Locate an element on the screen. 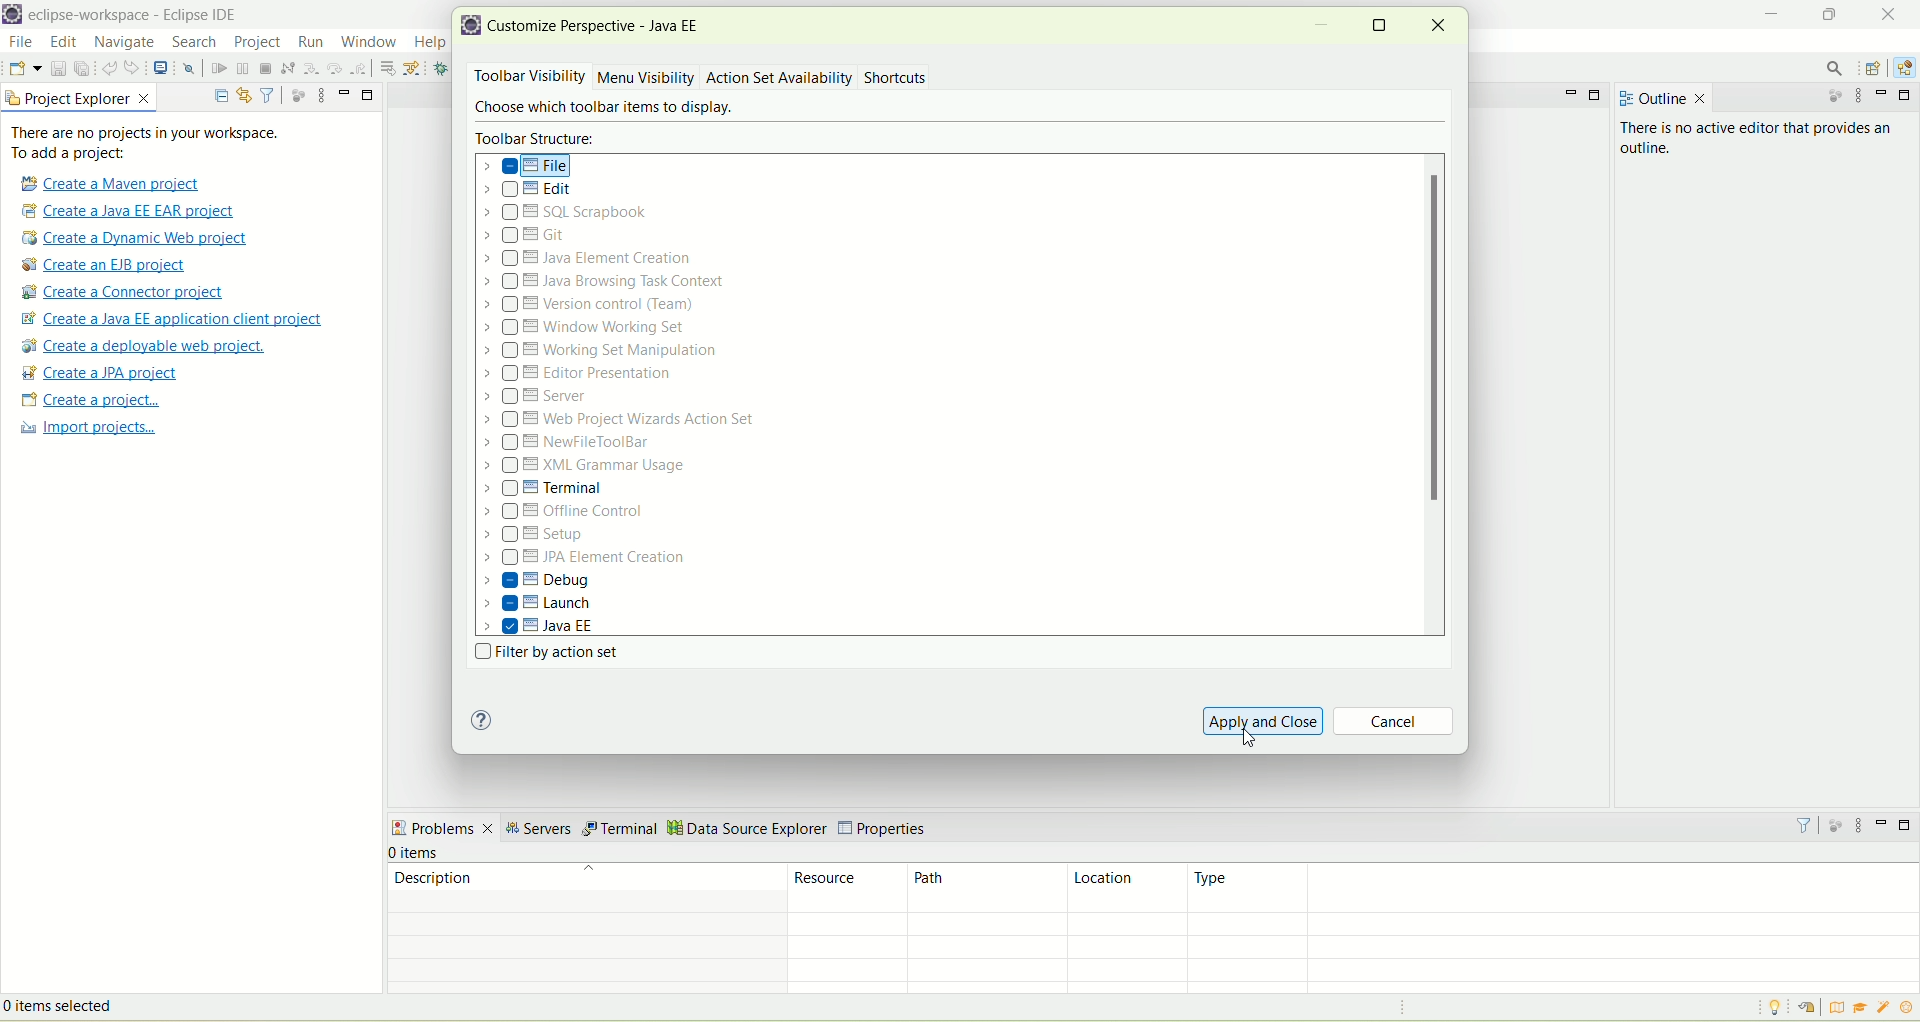 This screenshot has width=1920, height=1022. tutorial is located at coordinates (1861, 1007).